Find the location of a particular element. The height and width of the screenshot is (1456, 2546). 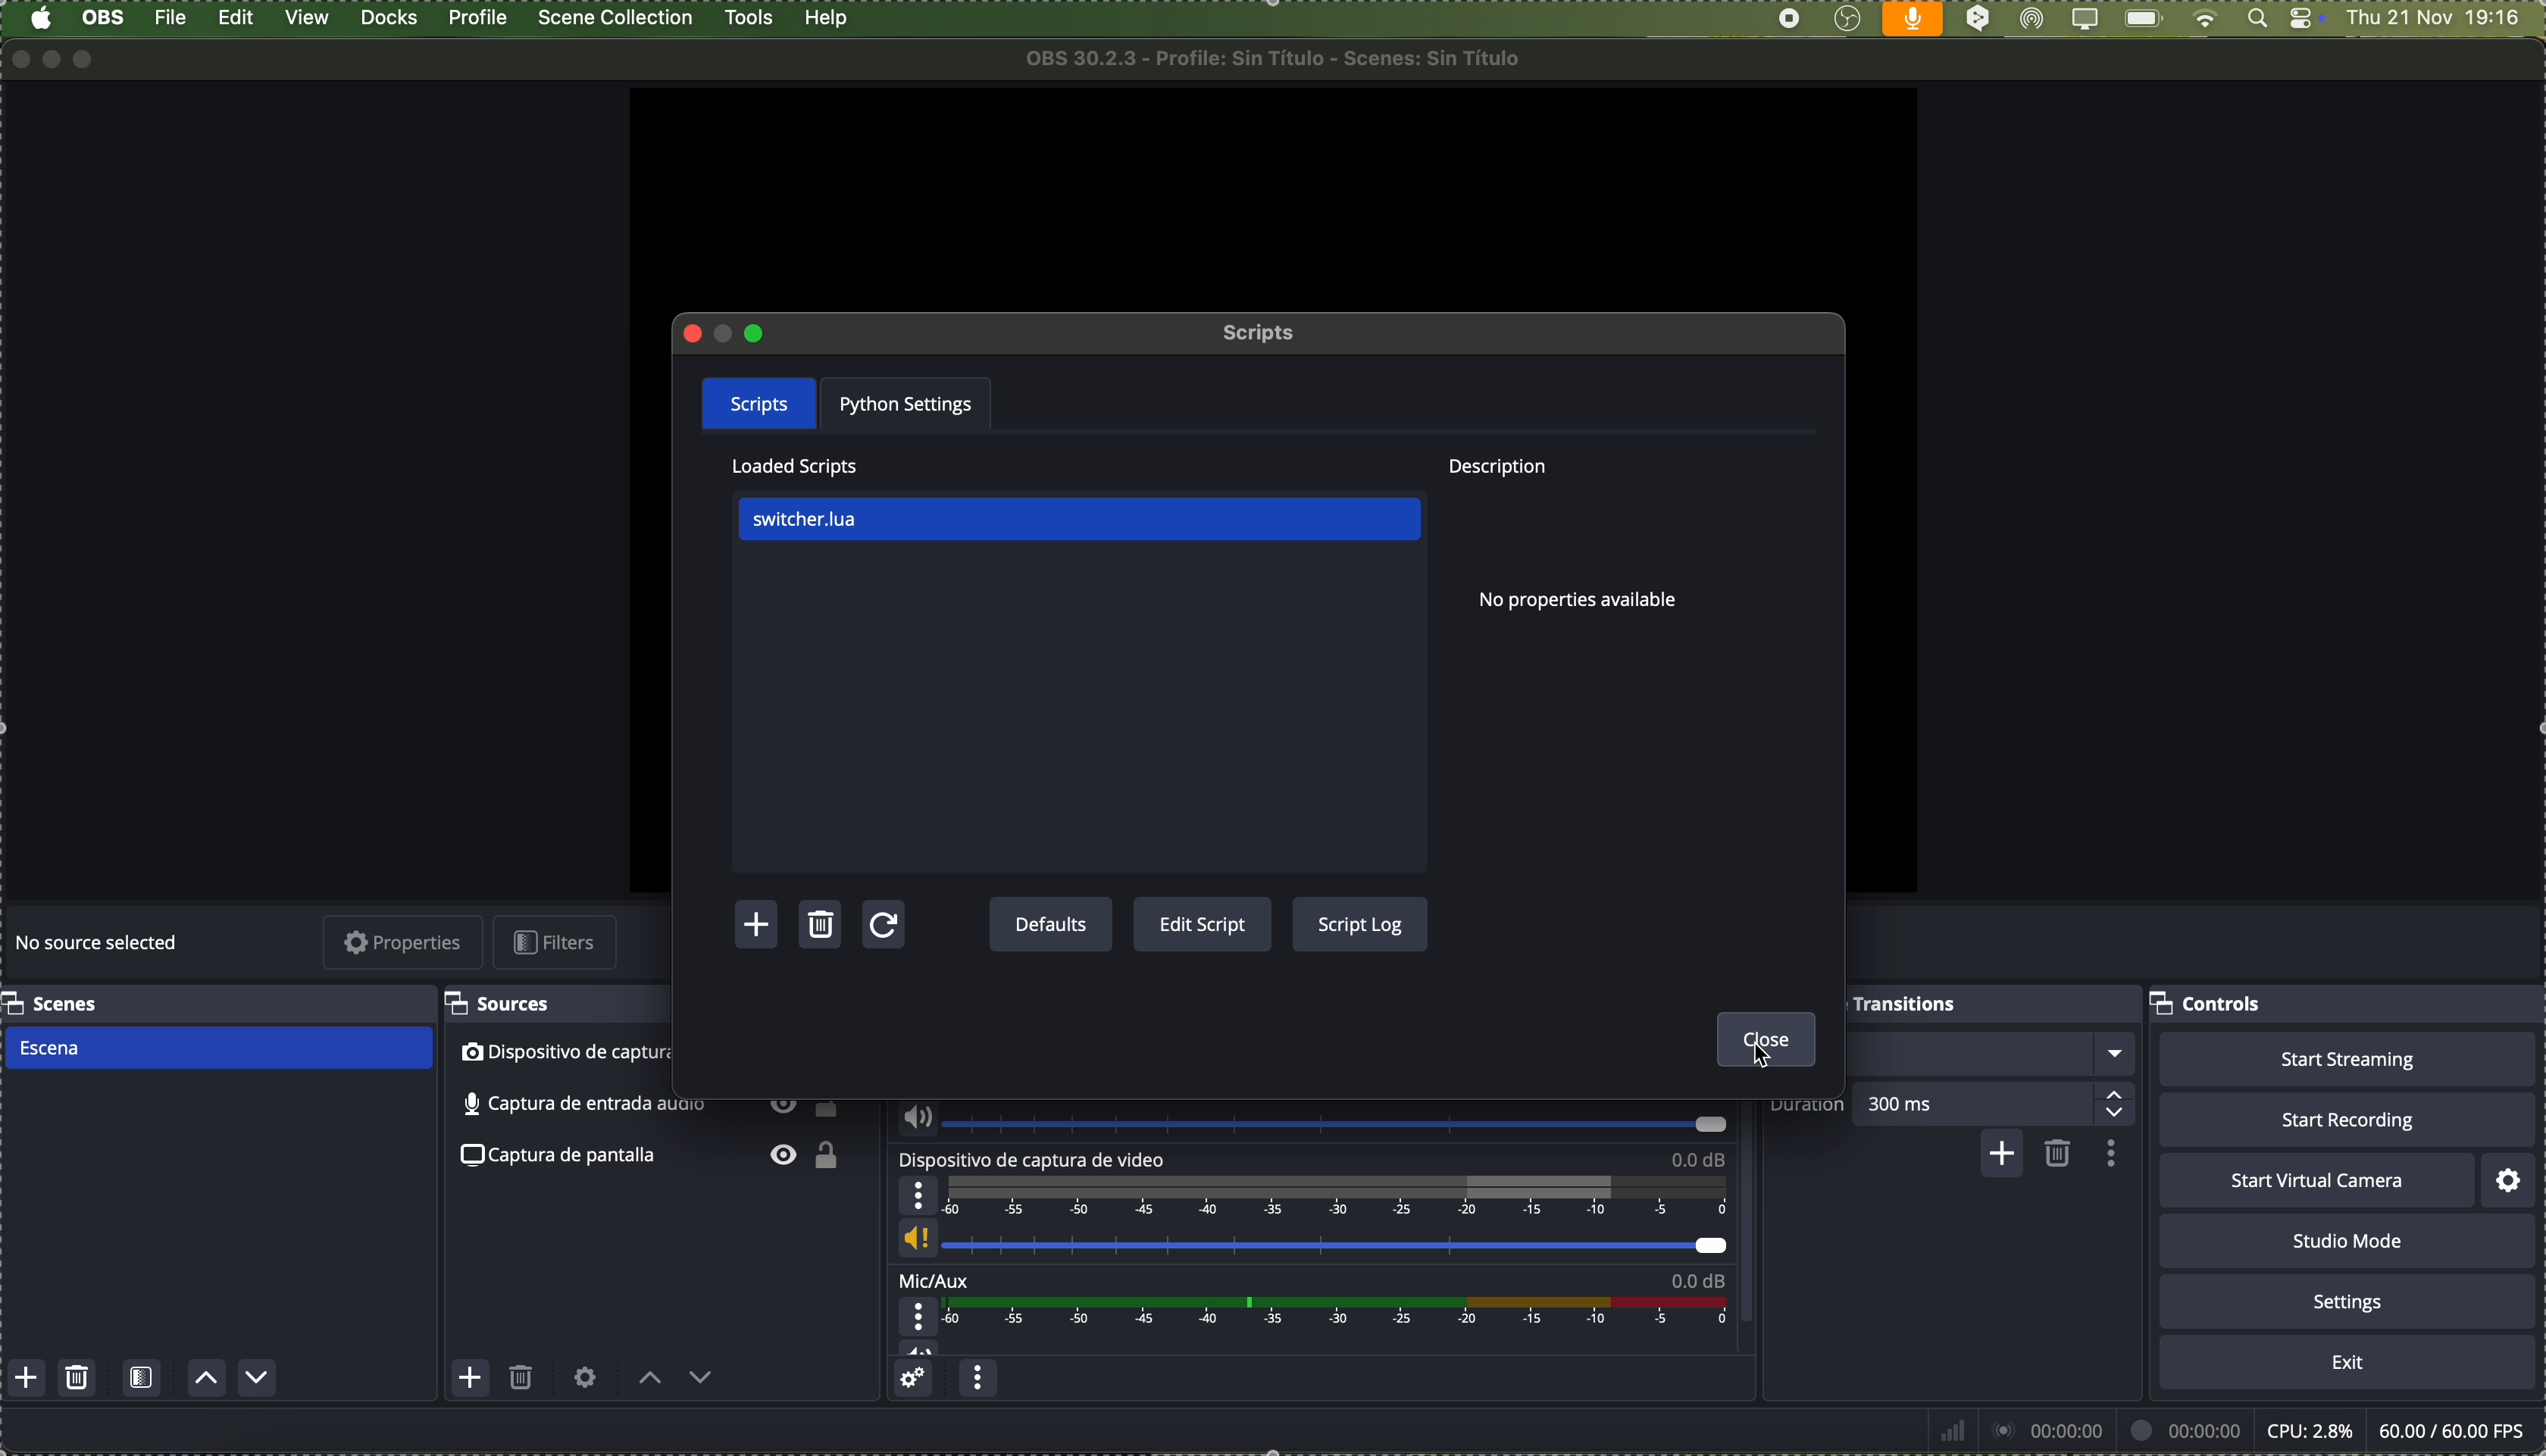

profile is located at coordinates (476, 18).